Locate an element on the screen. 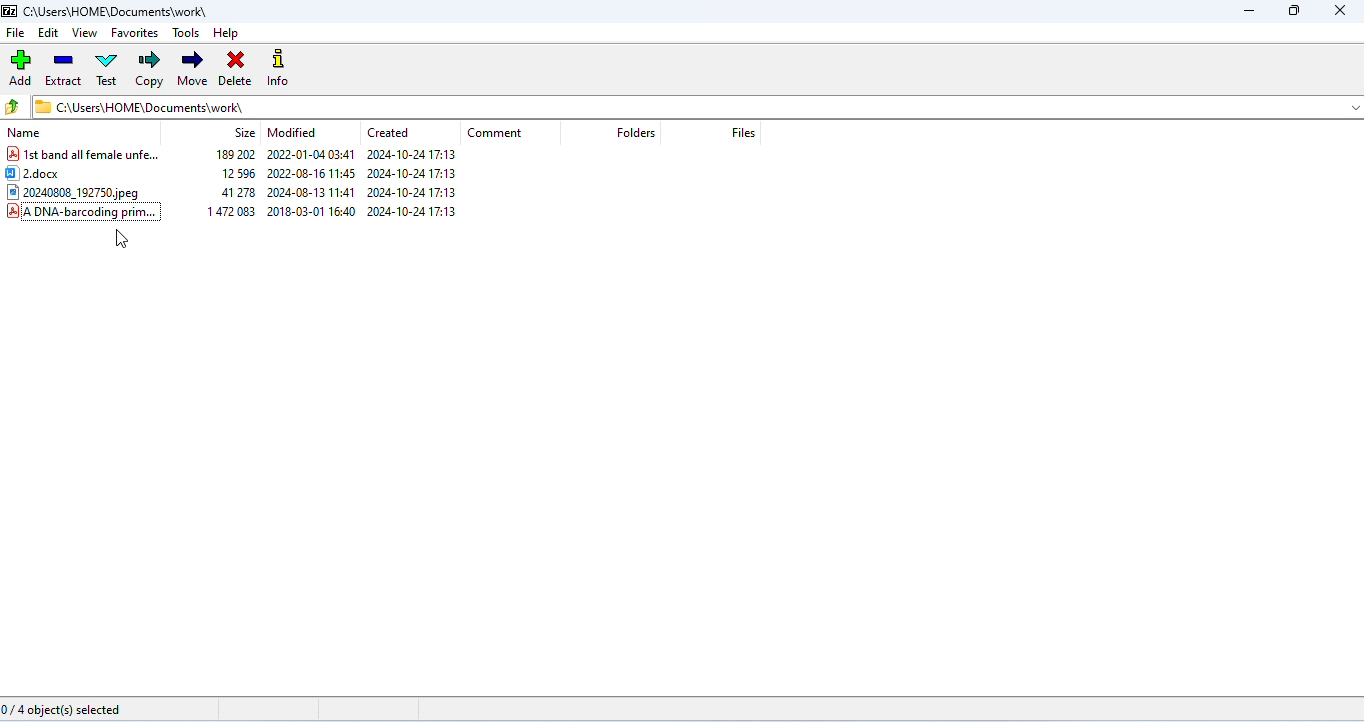 This screenshot has width=1364, height=722. size is located at coordinates (244, 133).